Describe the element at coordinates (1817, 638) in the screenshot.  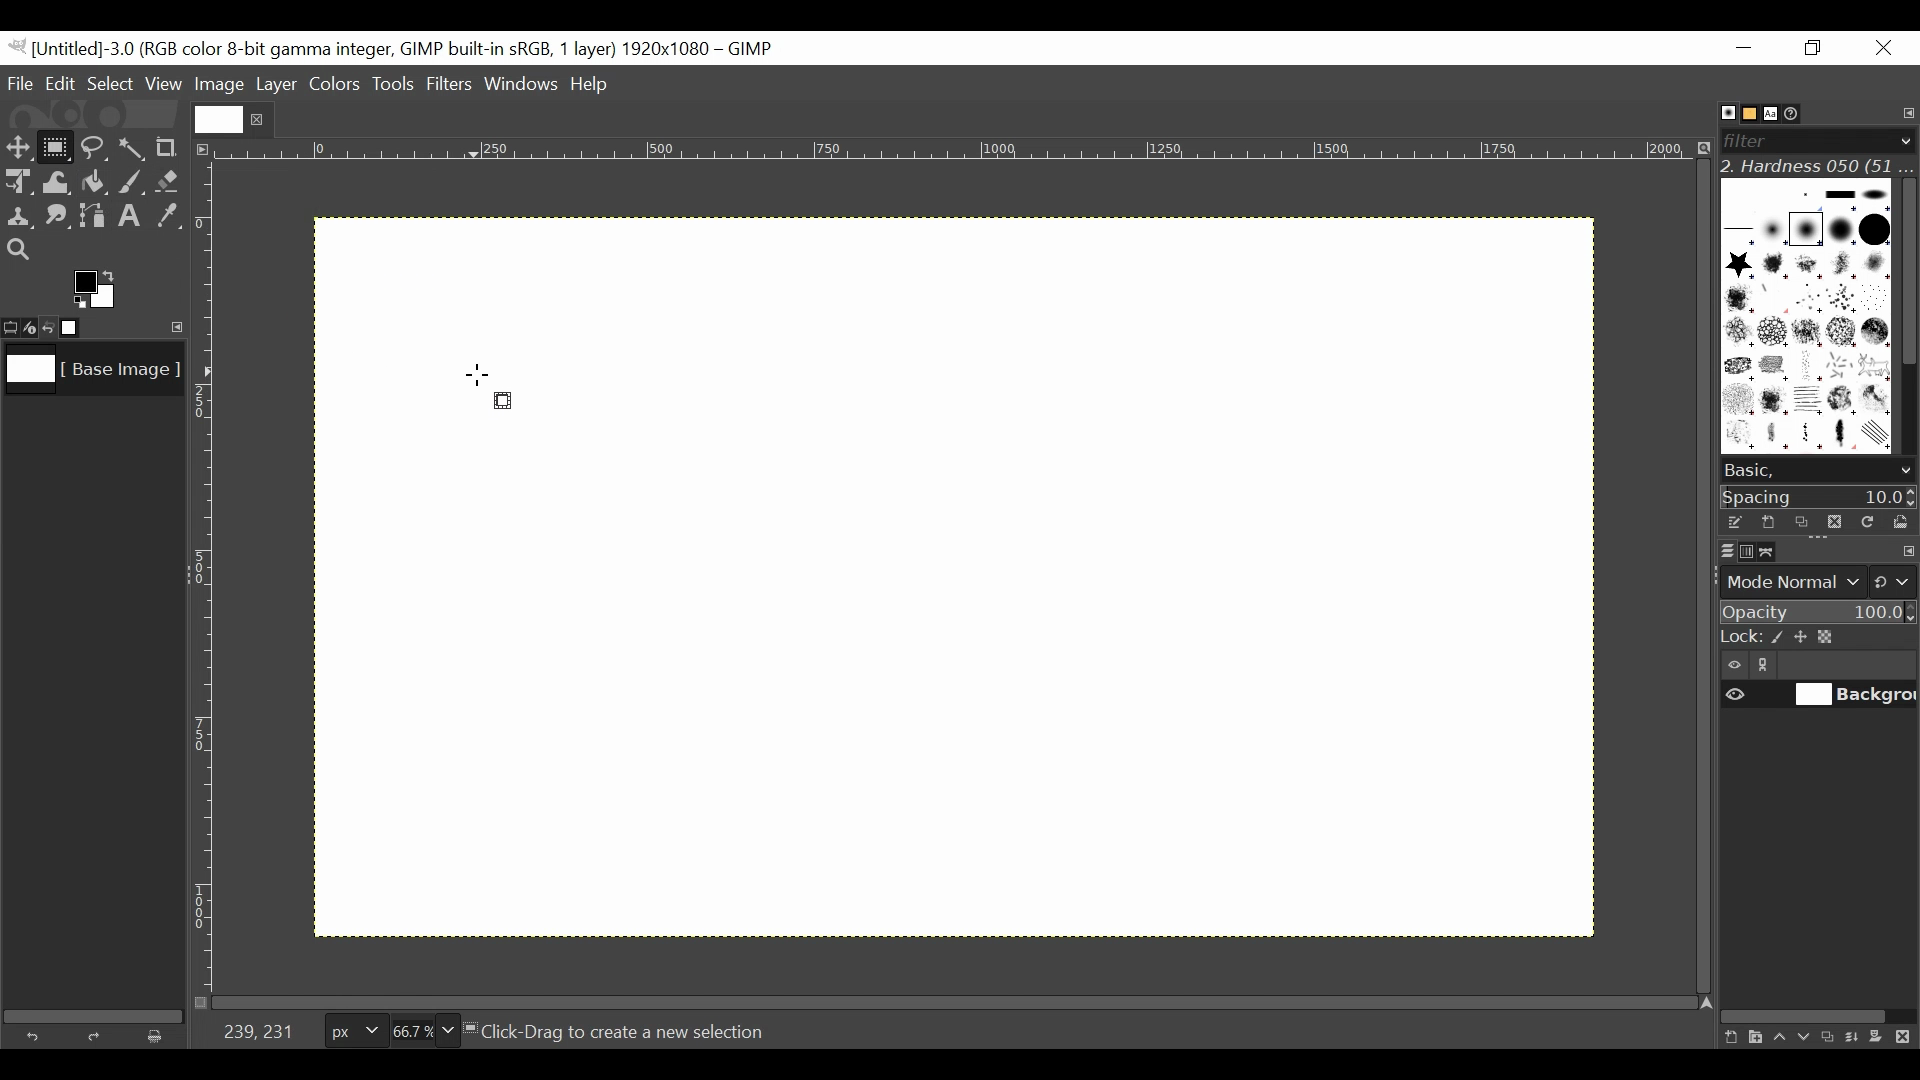
I see `Lock` at that location.